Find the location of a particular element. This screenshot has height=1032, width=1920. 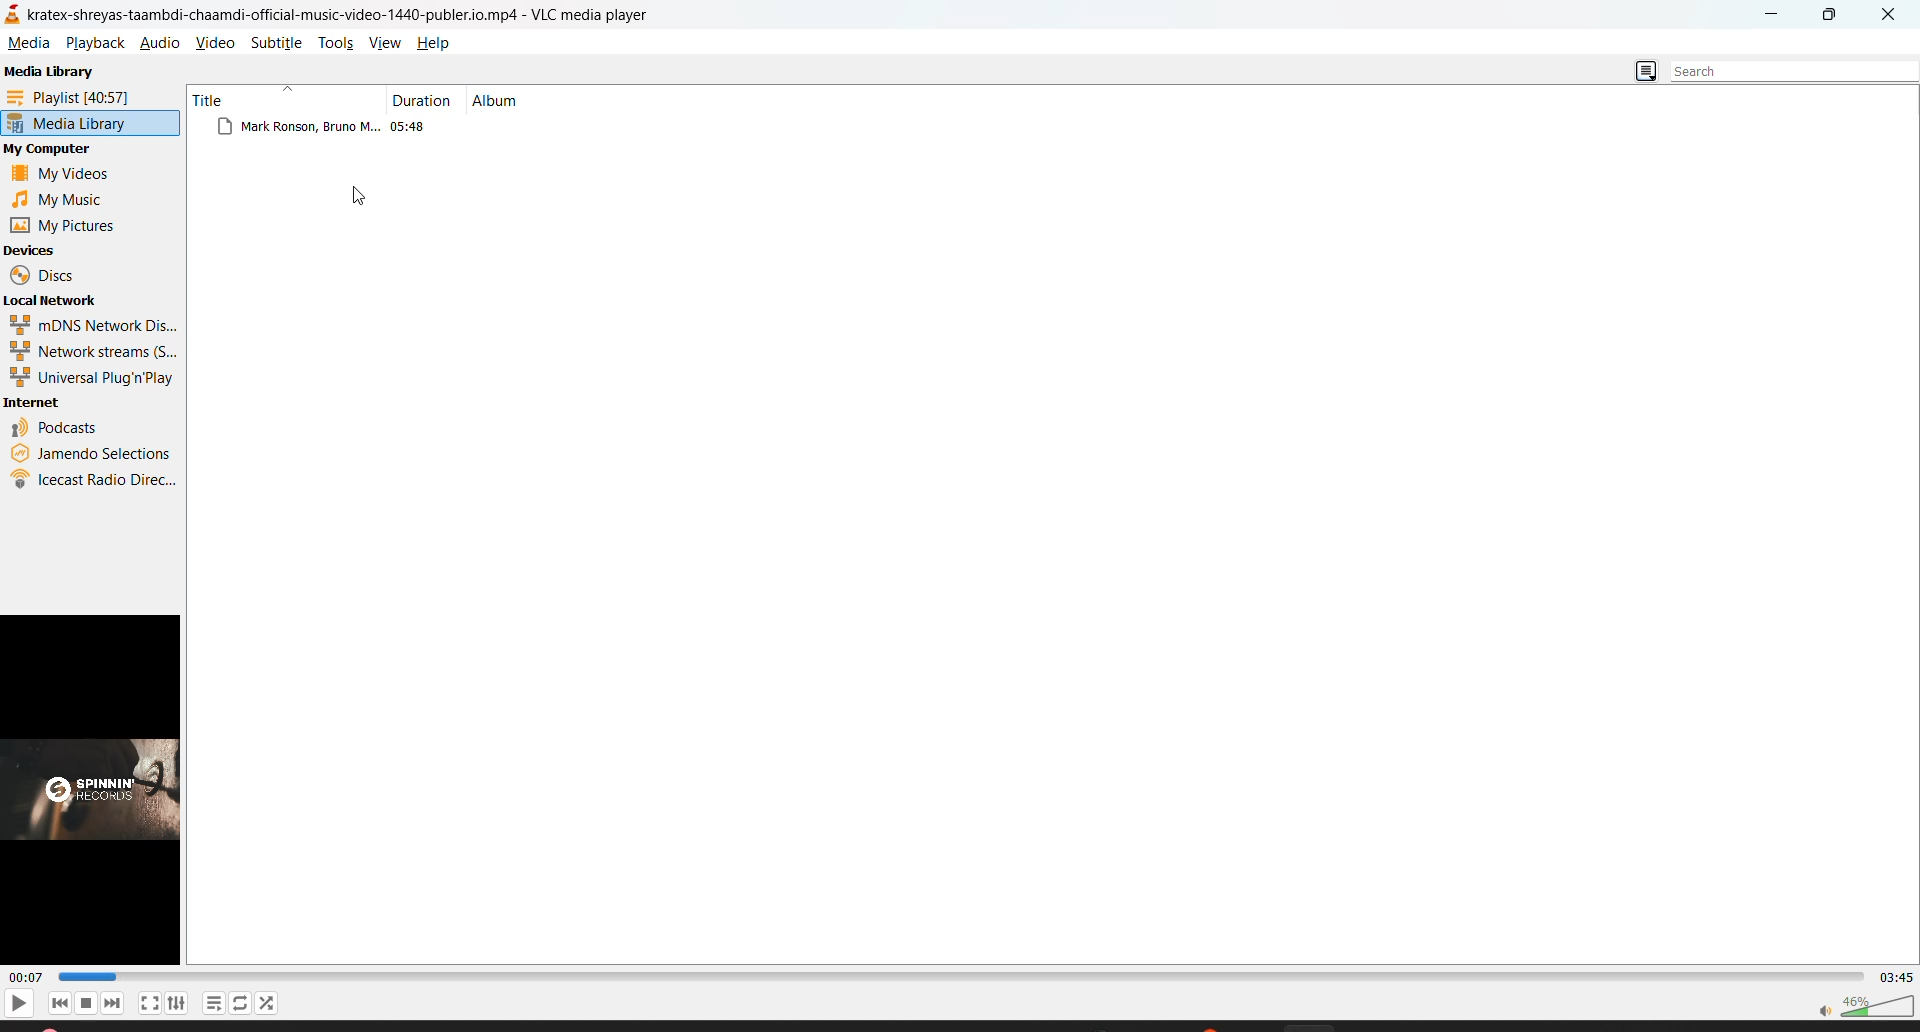

volume is located at coordinates (1865, 1006).